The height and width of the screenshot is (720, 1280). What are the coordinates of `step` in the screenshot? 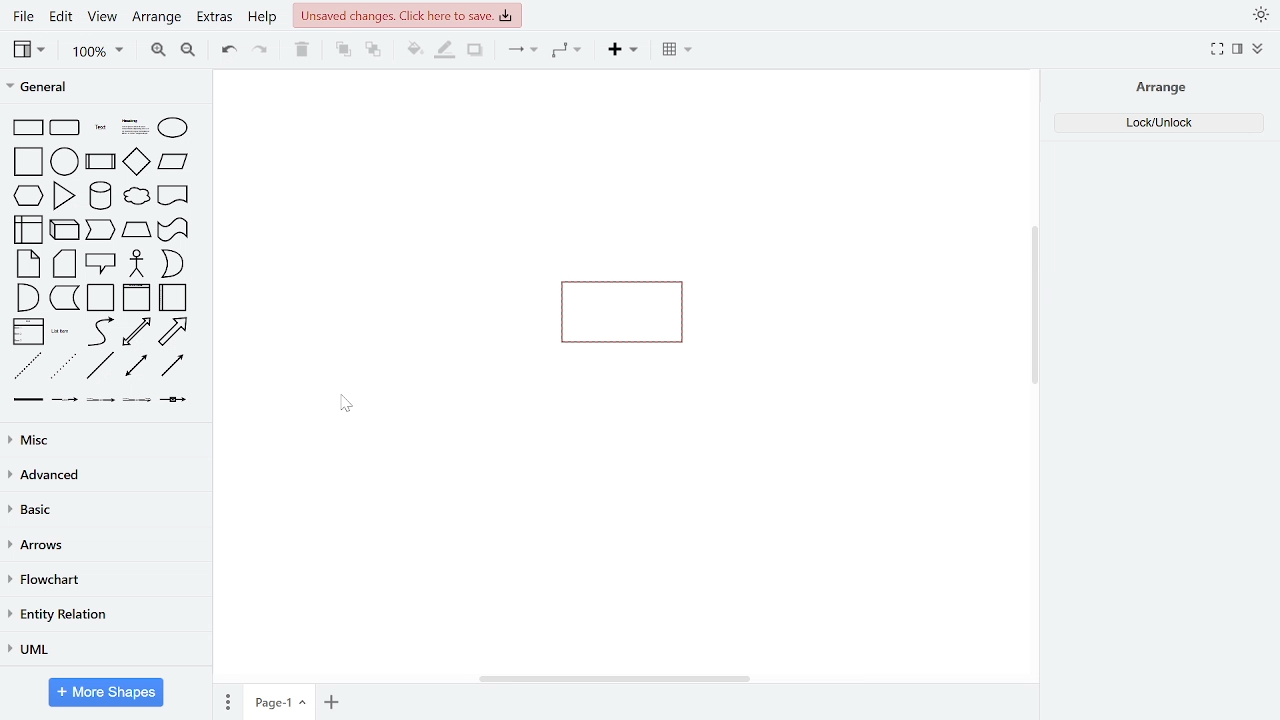 It's located at (137, 230).